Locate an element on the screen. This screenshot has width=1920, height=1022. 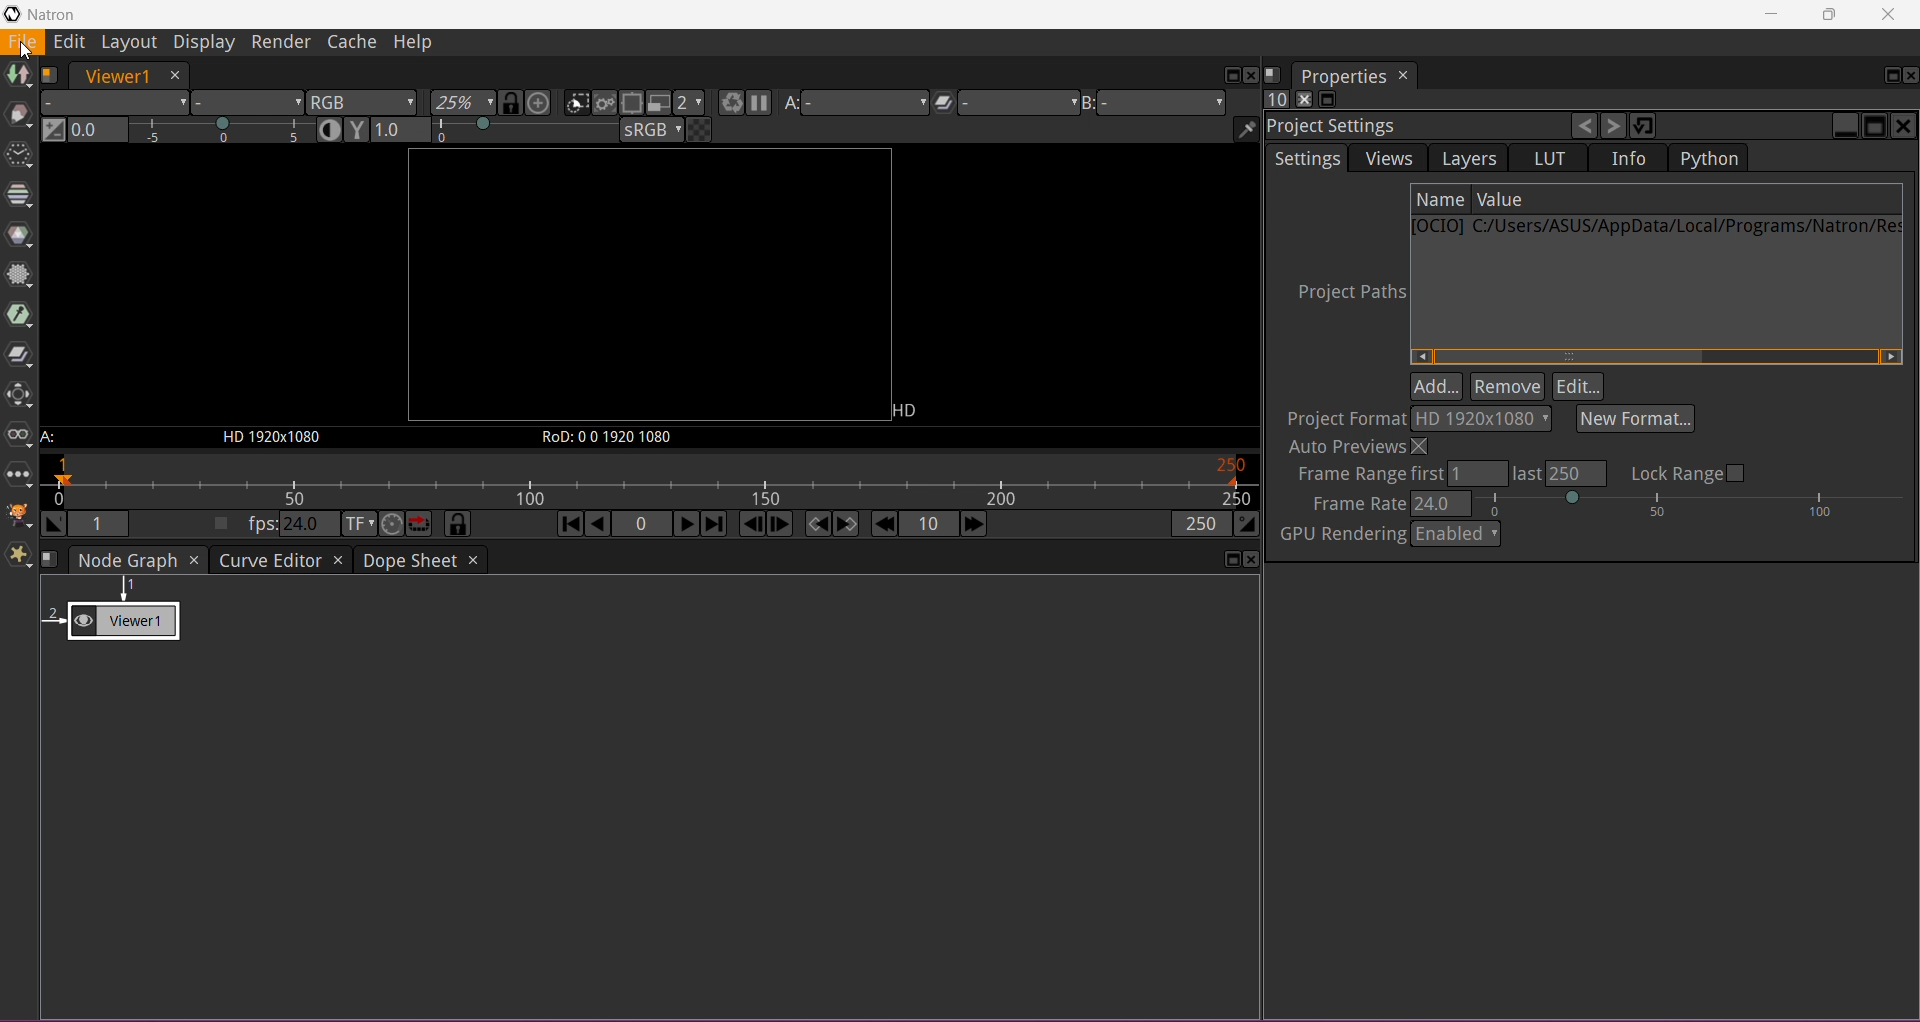
Scales the image so it doesn't exceed sixe of the viewer and centers it is located at coordinates (537, 104).